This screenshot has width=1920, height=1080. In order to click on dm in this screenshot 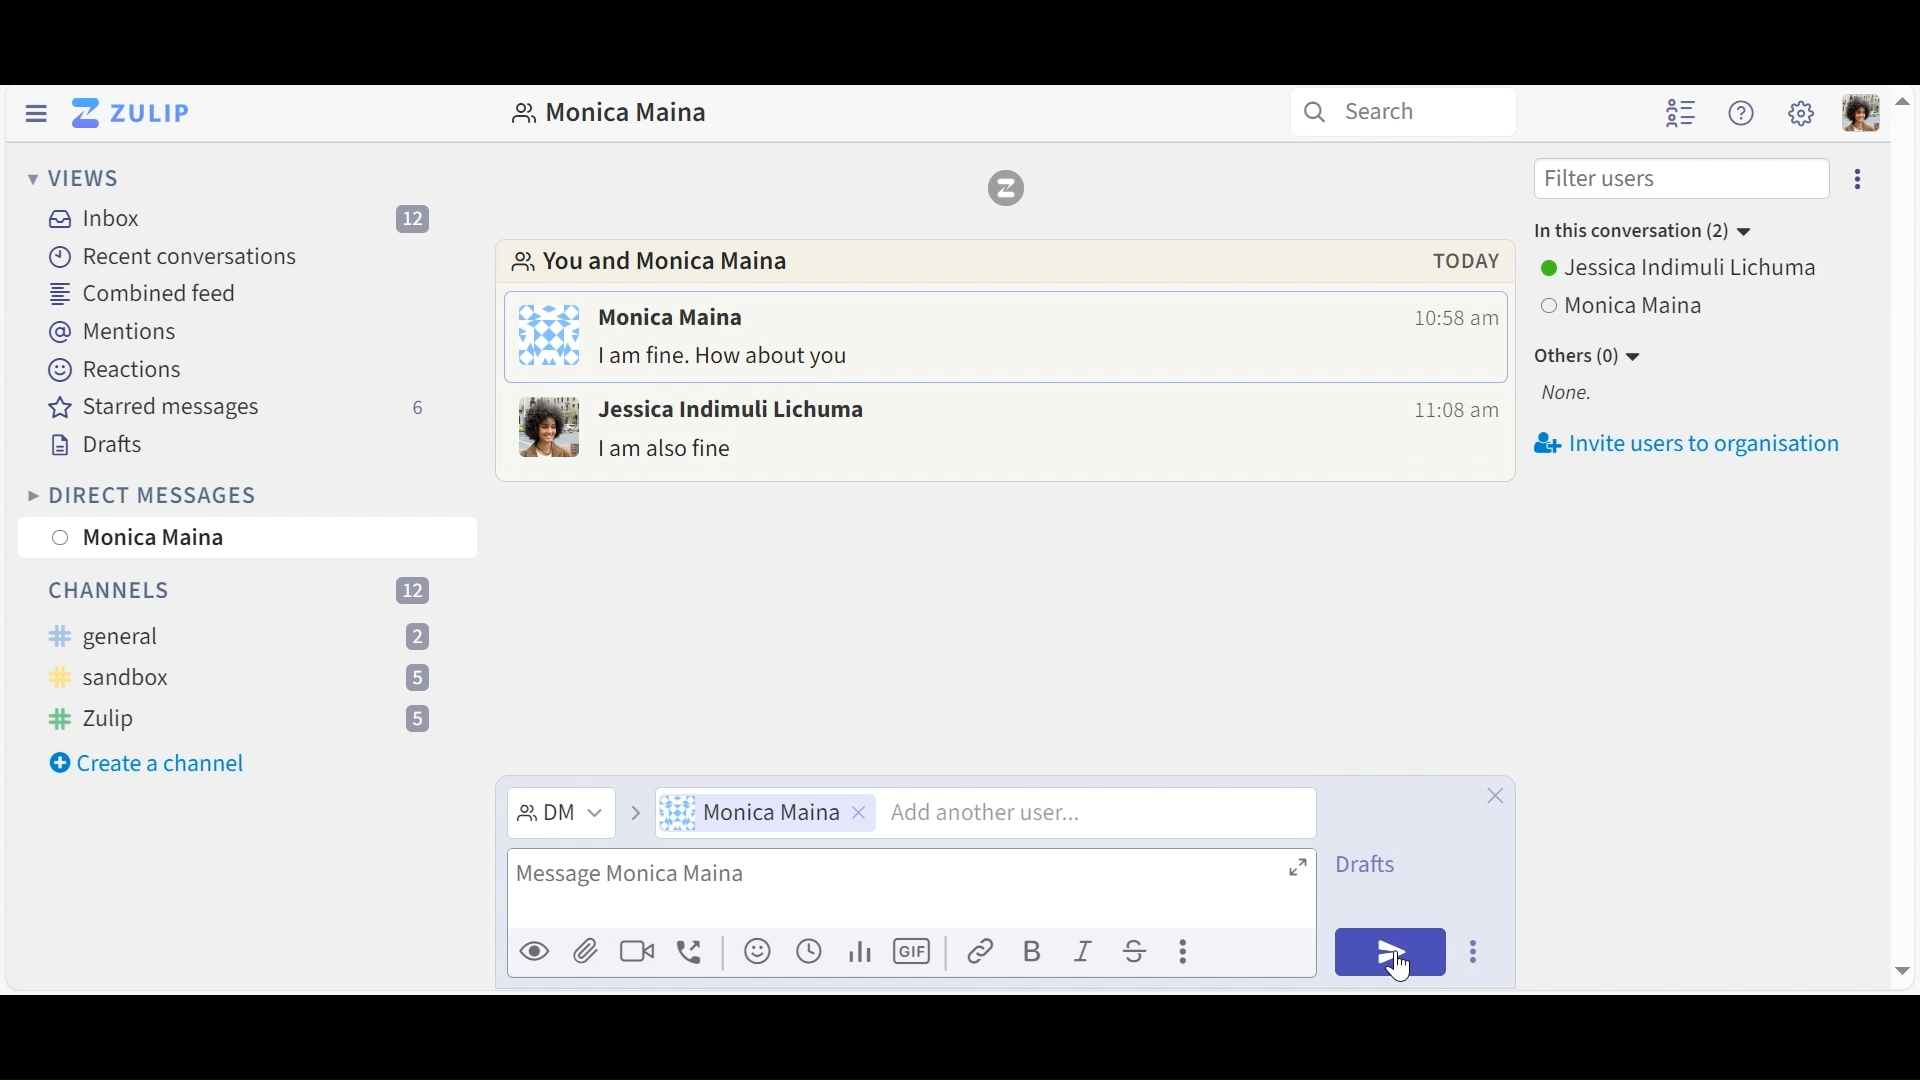, I will do `click(999, 341)`.